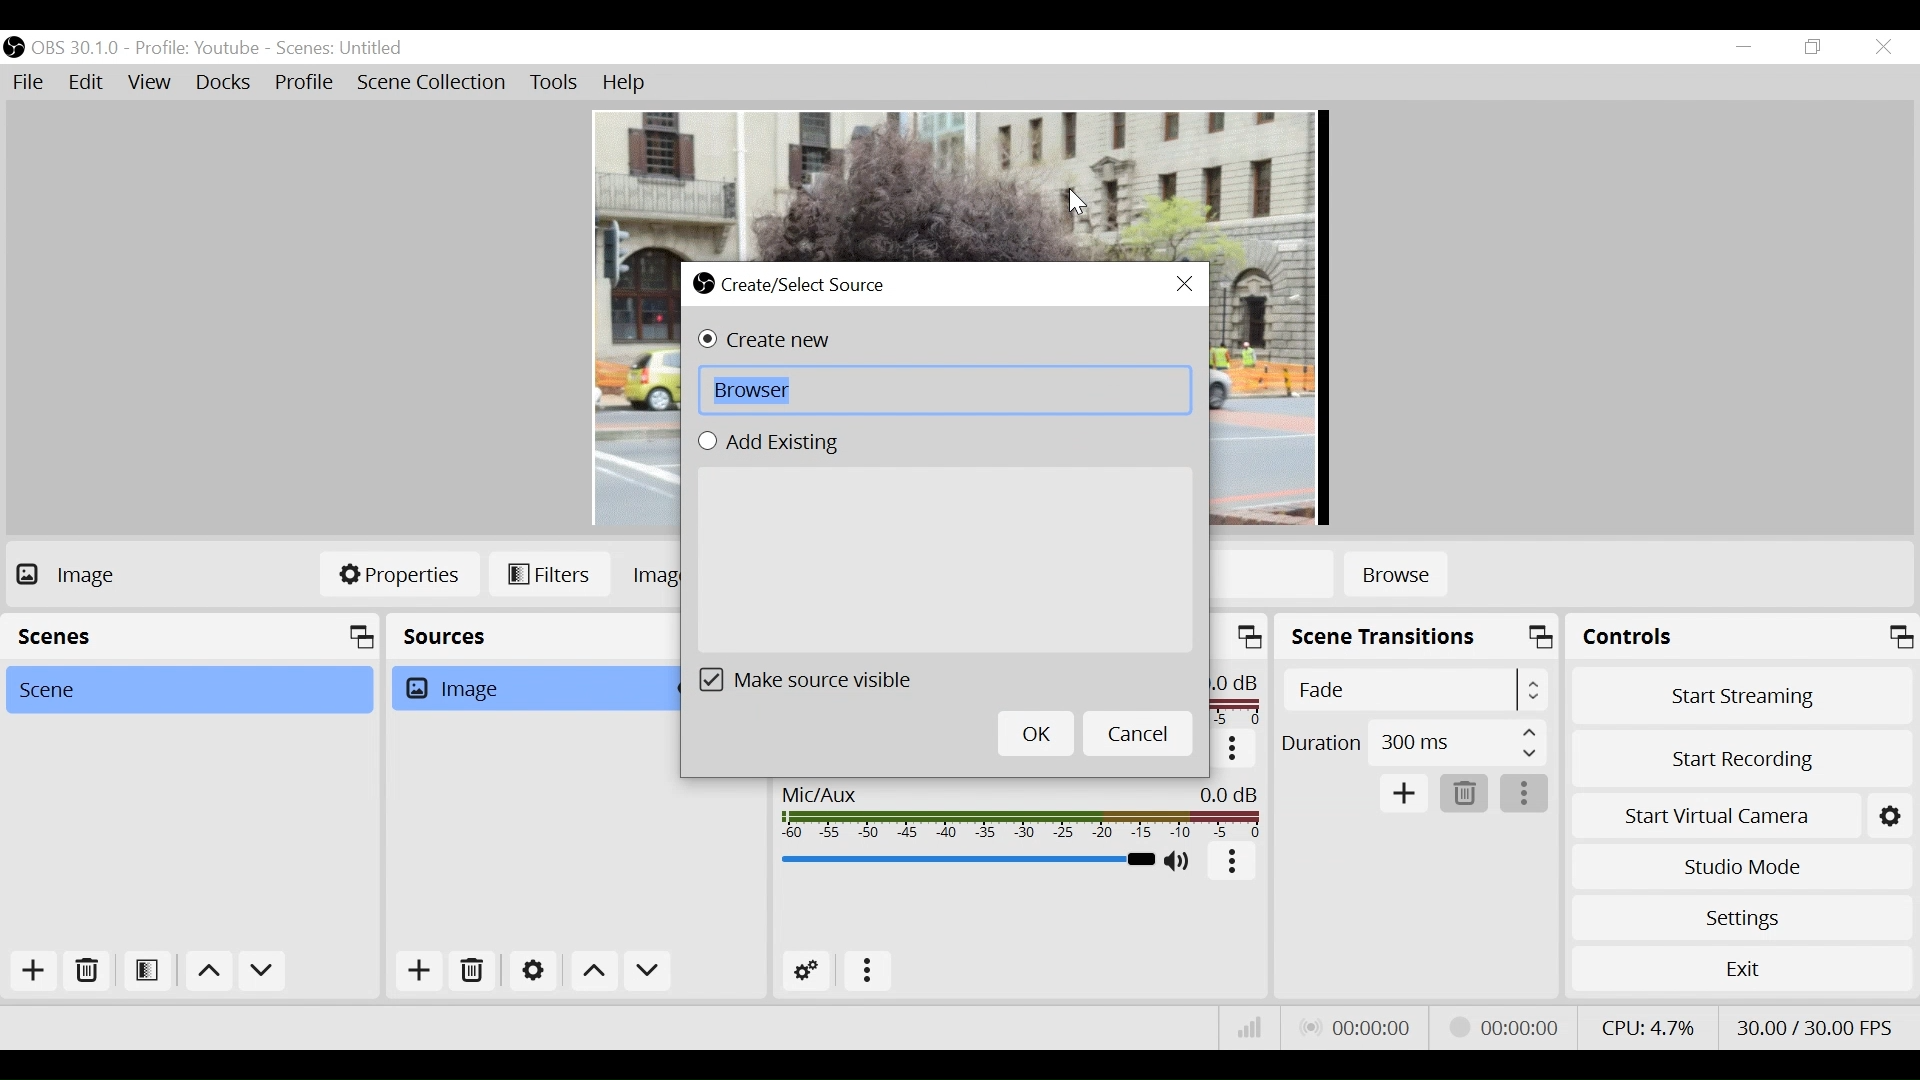  What do you see at coordinates (1883, 47) in the screenshot?
I see `Close` at bounding box center [1883, 47].